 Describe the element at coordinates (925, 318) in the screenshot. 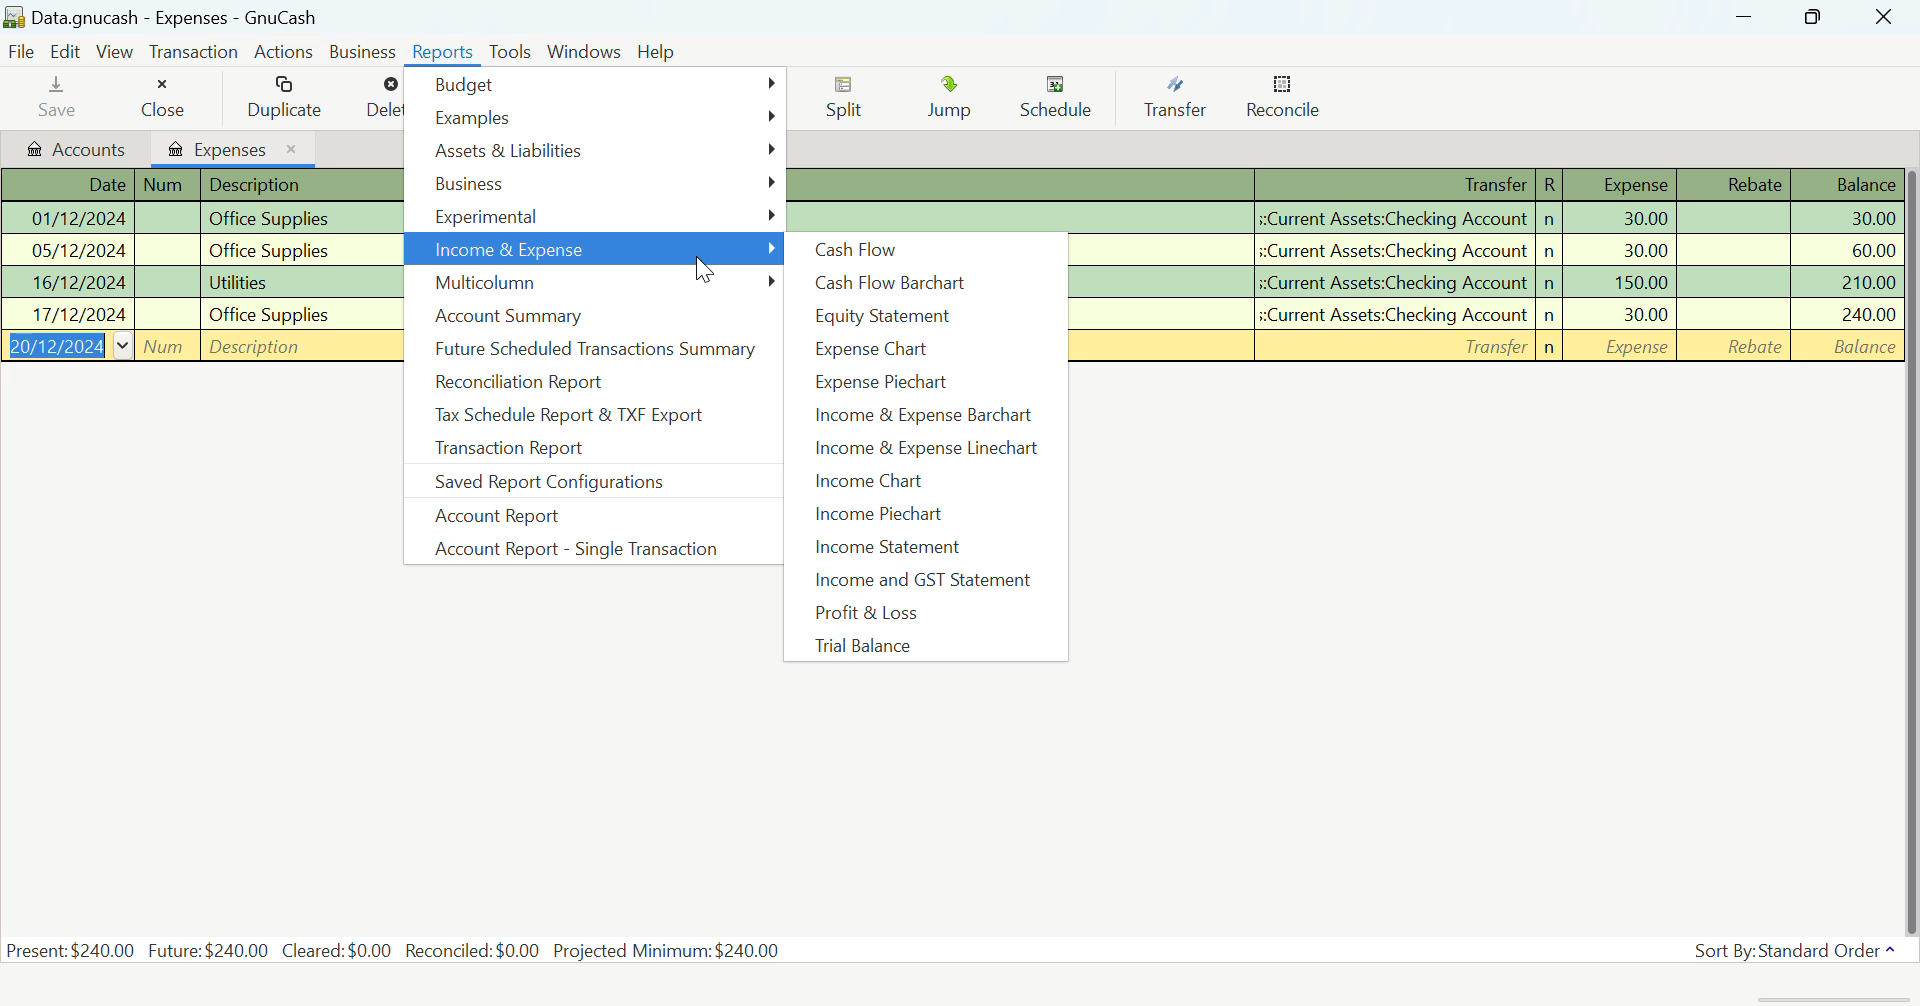

I see `Equity Statement` at that location.